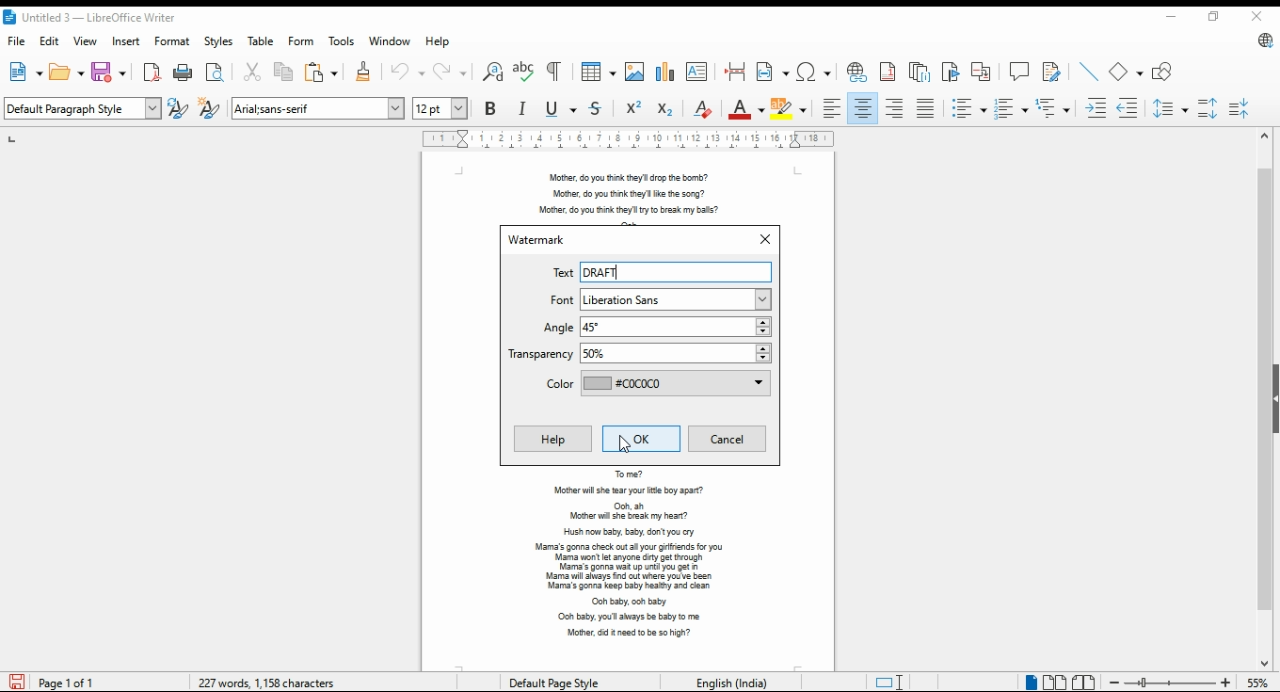 The width and height of the screenshot is (1280, 692). What do you see at coordinates (887, 681) in the screenshot?
I see `toggle cursor` at bounding box center [887, 681].